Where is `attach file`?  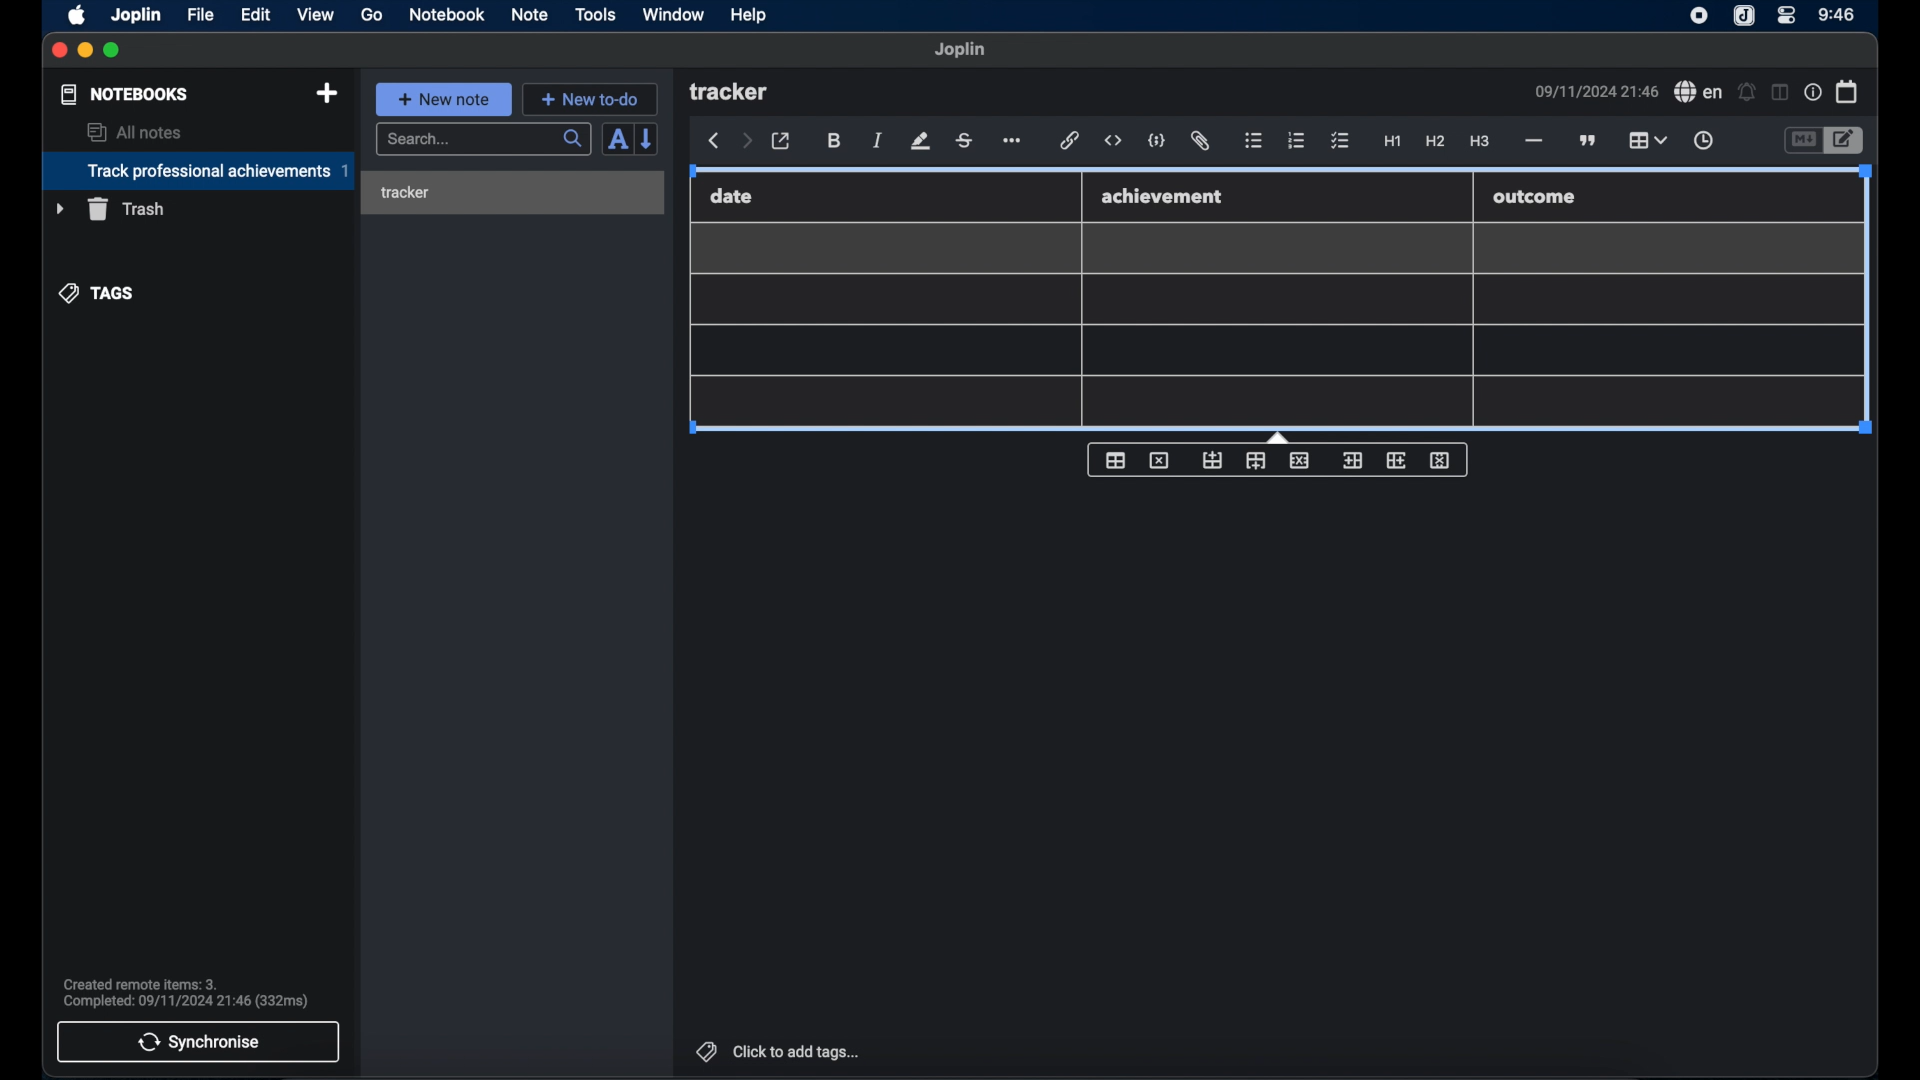
attach file is located at coordinates (1202, 142).